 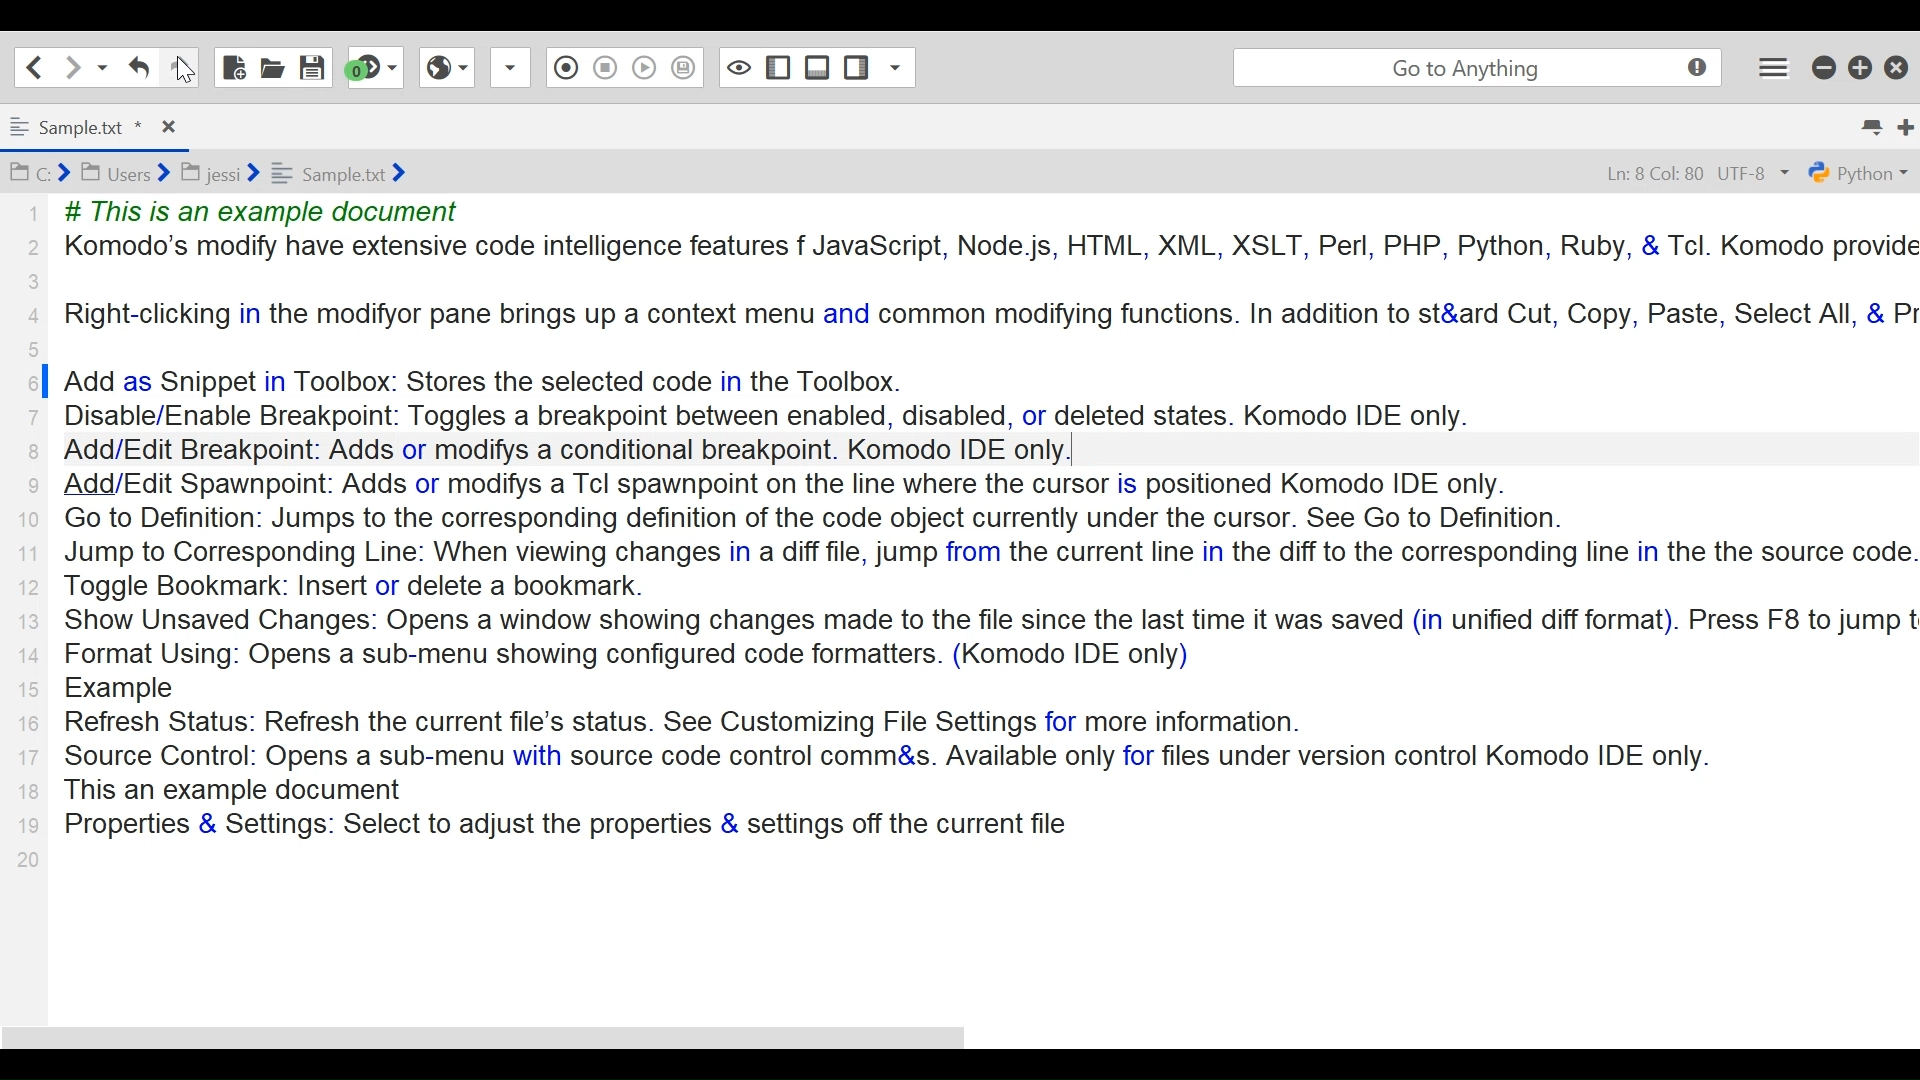 What do you see at coordinates (338, 173) in the screenshot?
I see `Sample File` at bounding box center [338, 173].